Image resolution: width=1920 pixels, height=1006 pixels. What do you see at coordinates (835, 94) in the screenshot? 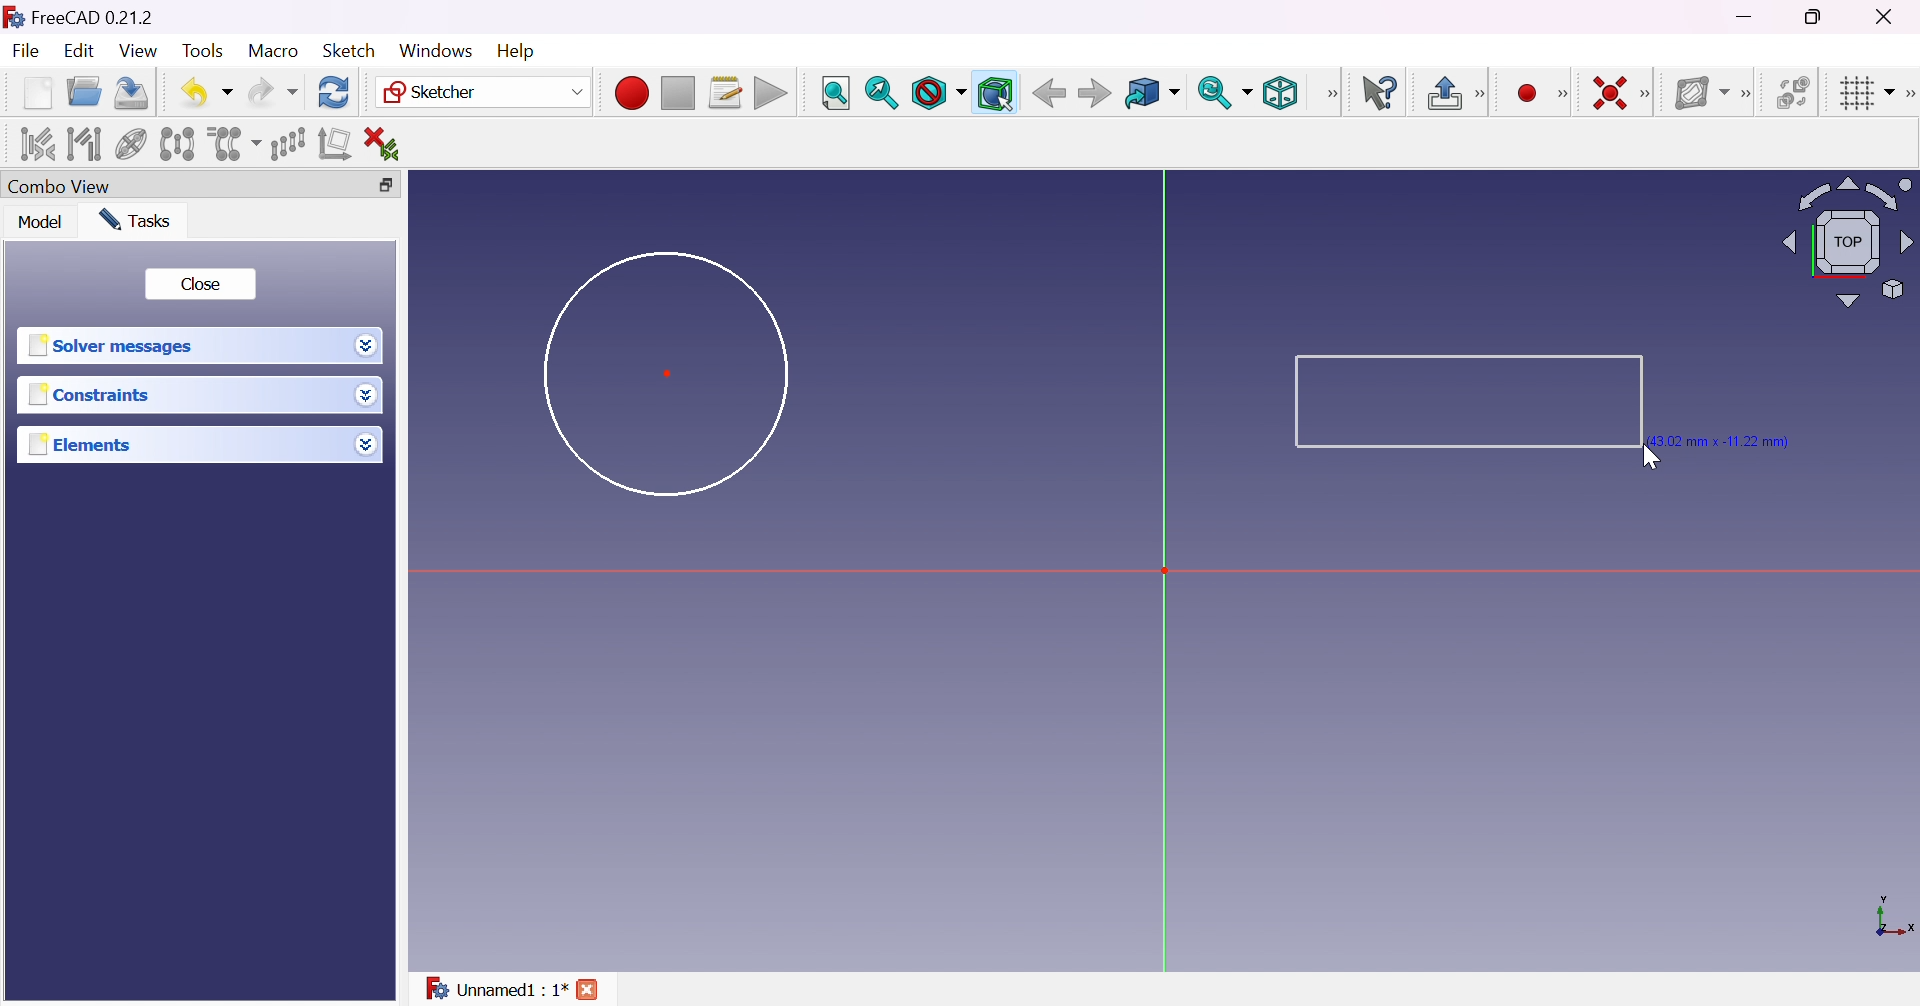
I see `Fit all` at bounding box center [835, 94].